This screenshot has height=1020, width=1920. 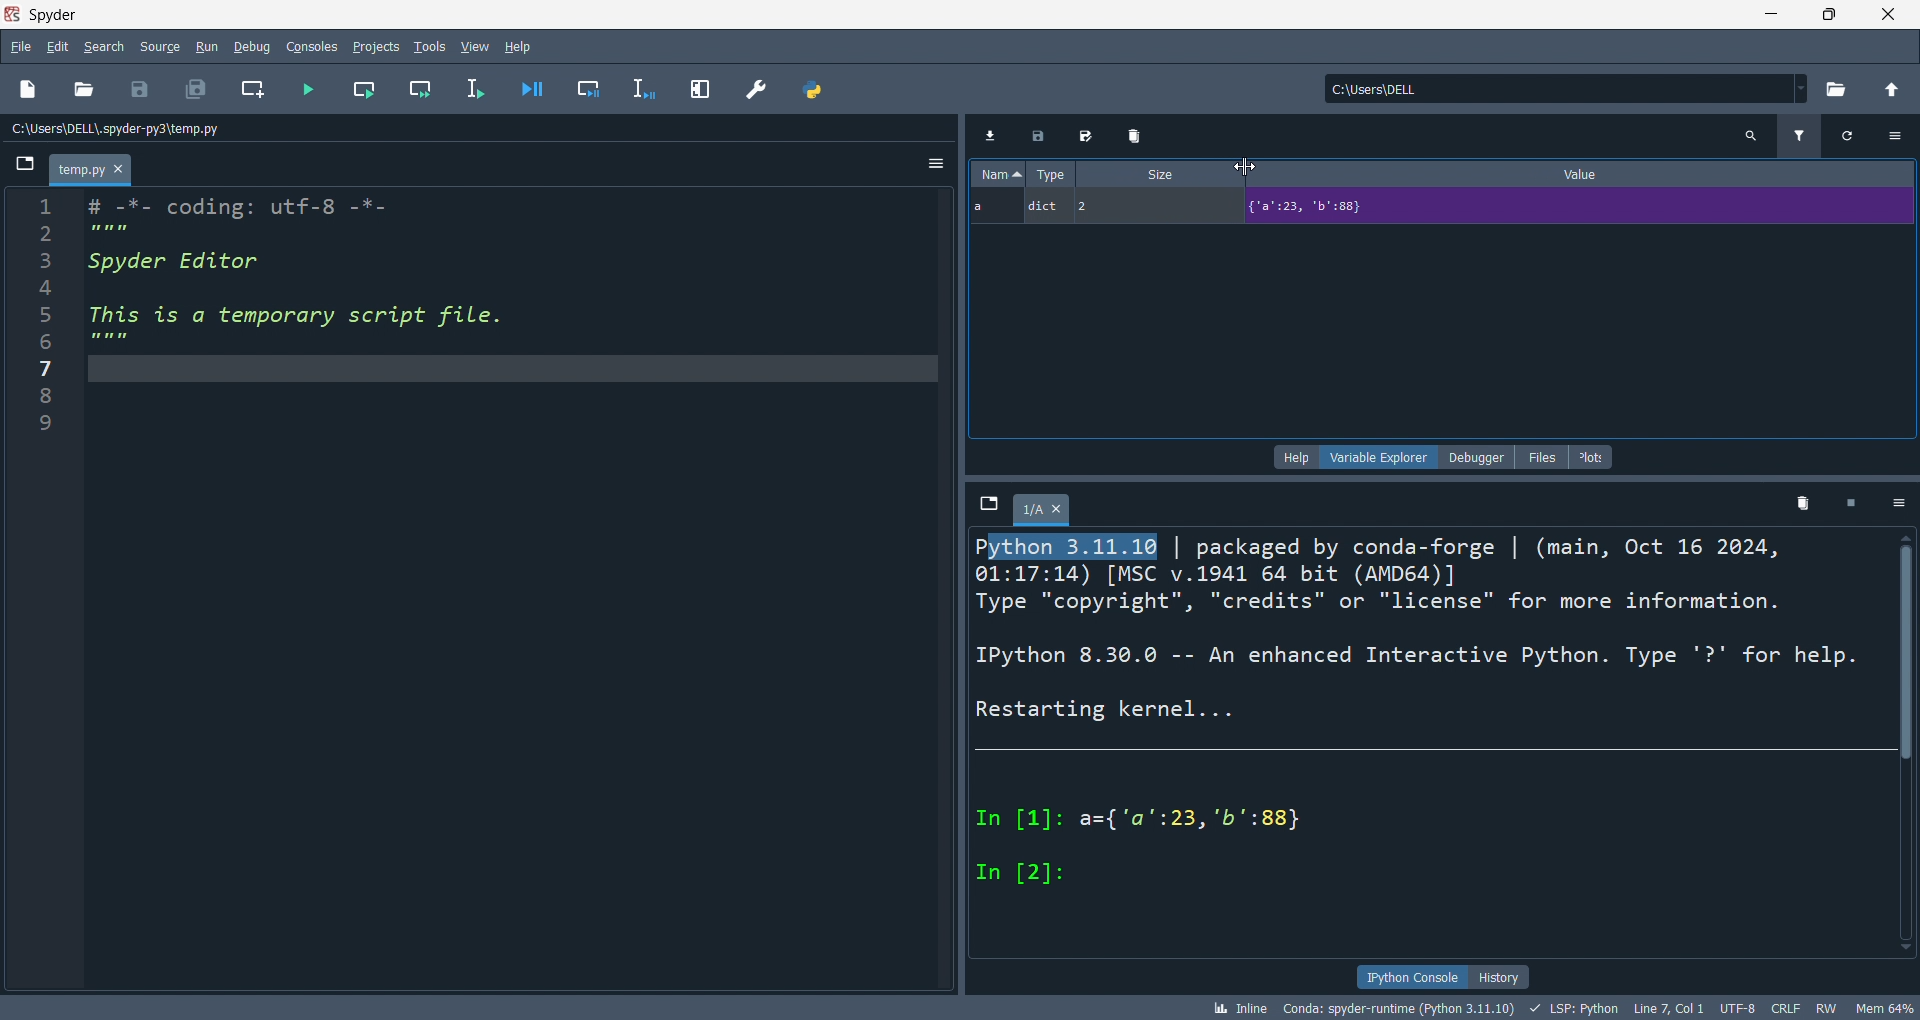 What do you see at coordinates (58, 47) in the screenshot?
I see `edti` at bounding box center [58, 47].